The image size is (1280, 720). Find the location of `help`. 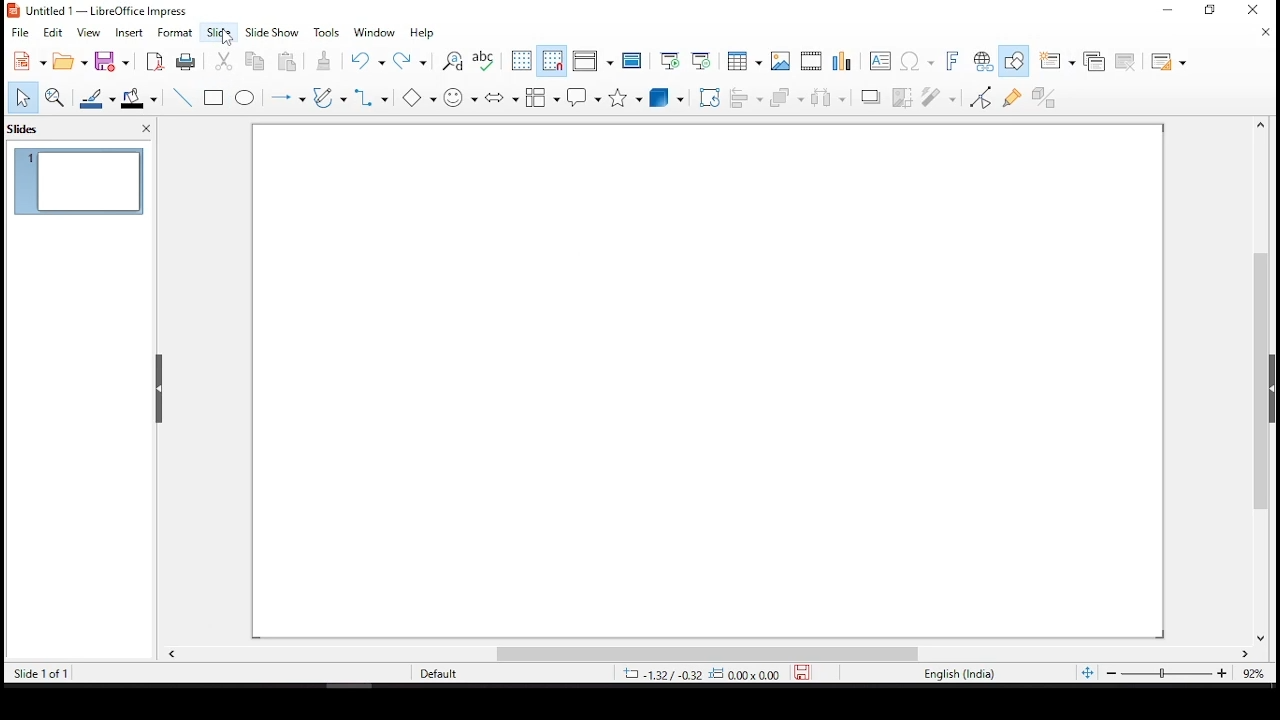

help is located at coordinates (424, 31).